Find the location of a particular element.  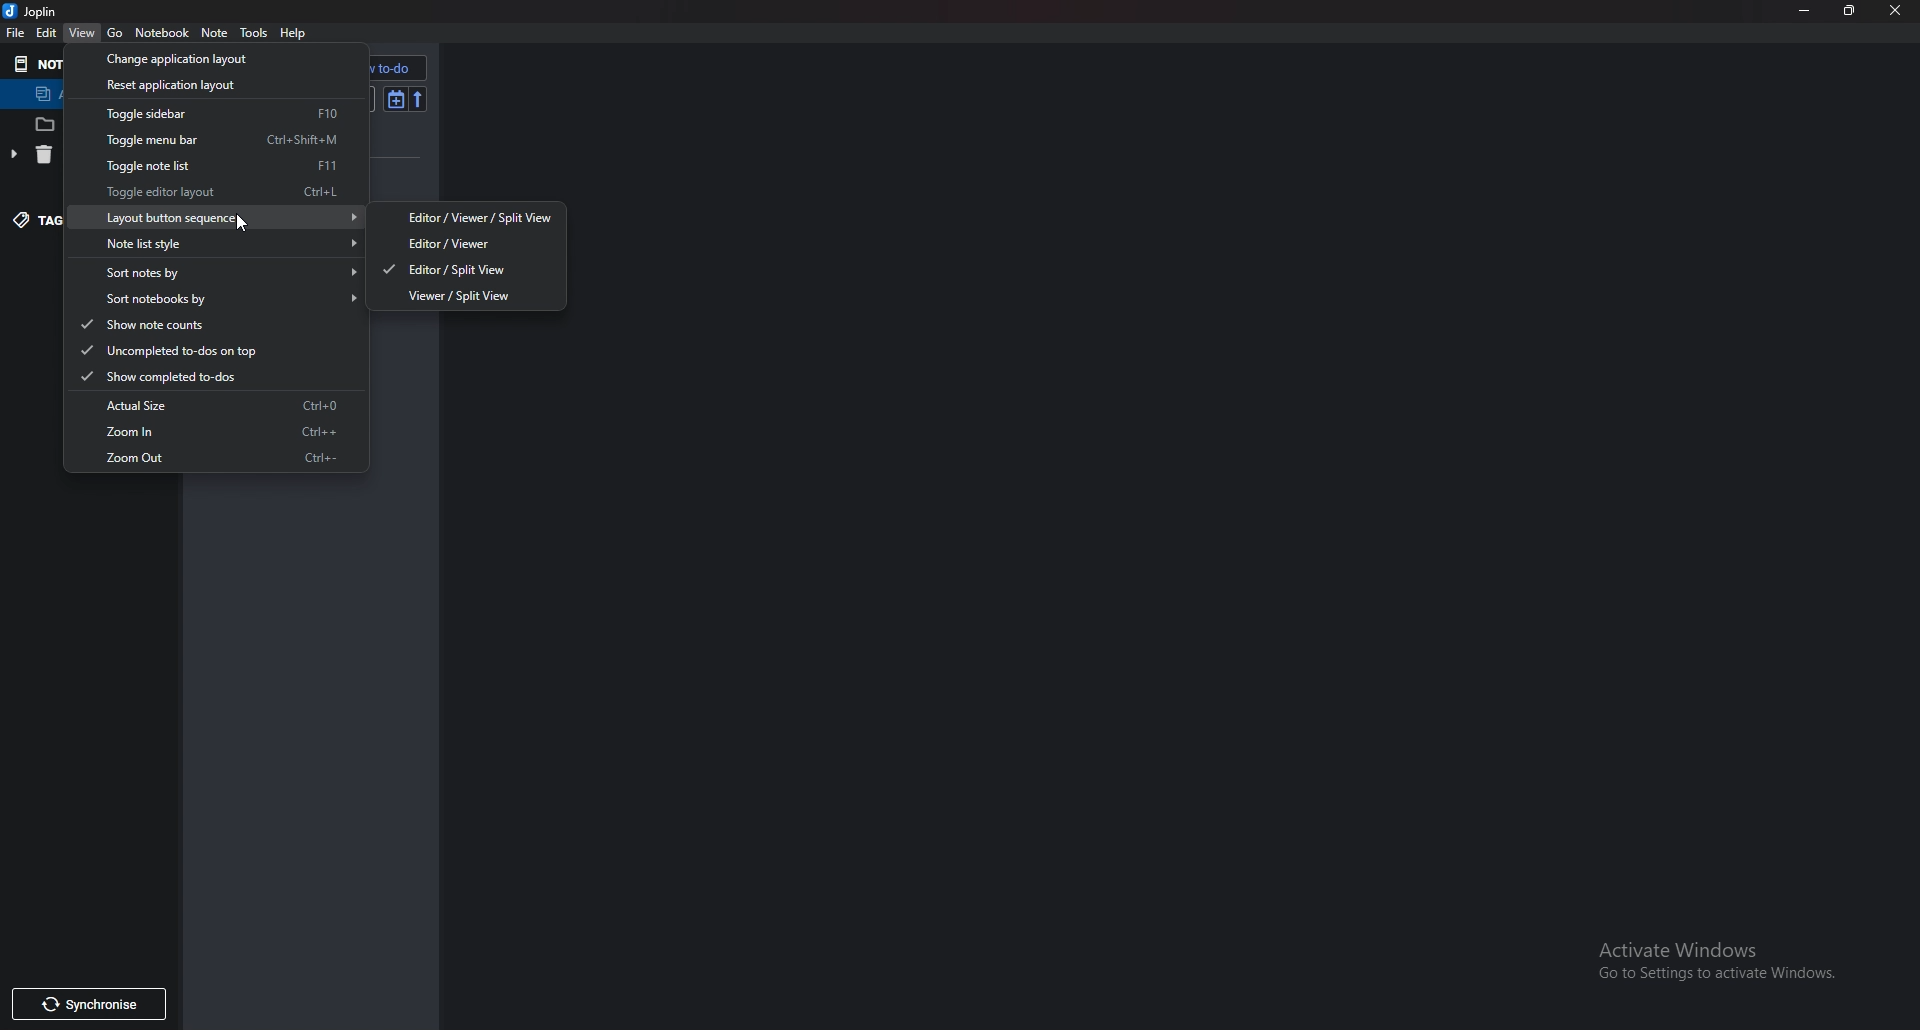

help is located at coordinates (296, 33).